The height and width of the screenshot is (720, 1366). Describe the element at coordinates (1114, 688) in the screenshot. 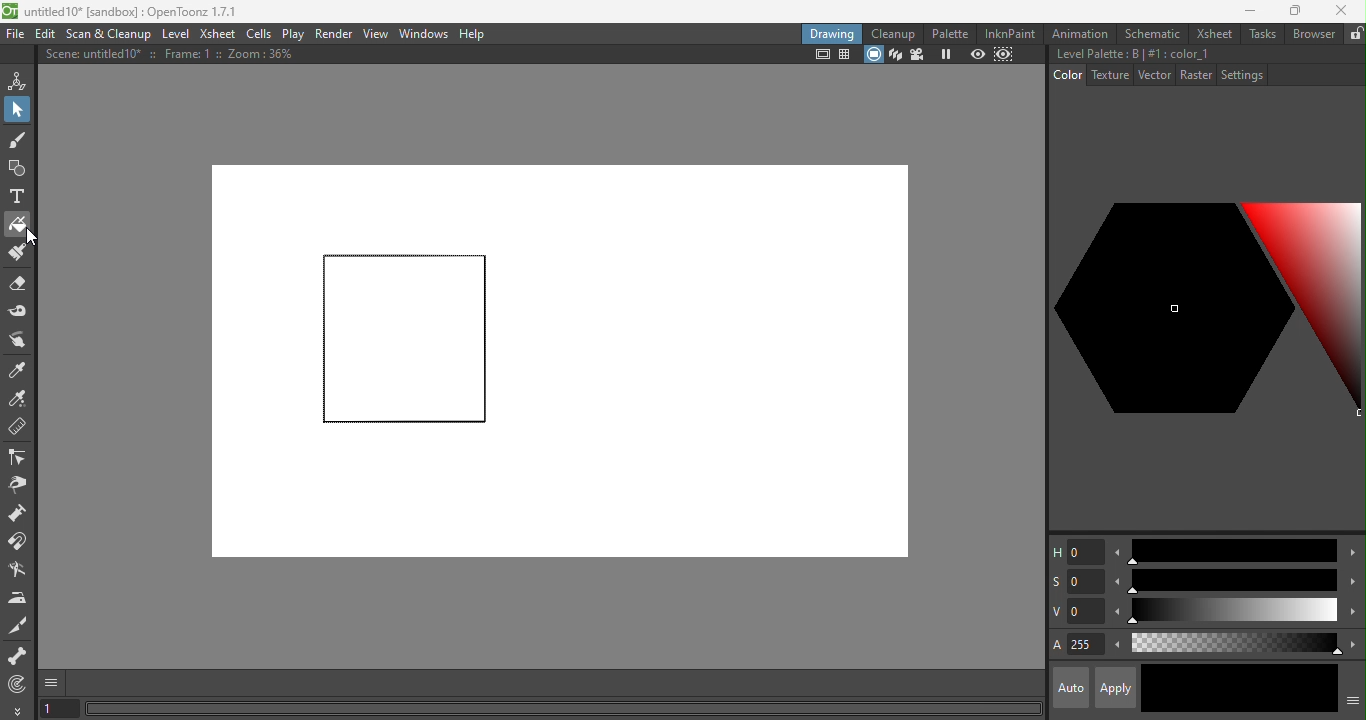

I see `Apply` at that location.